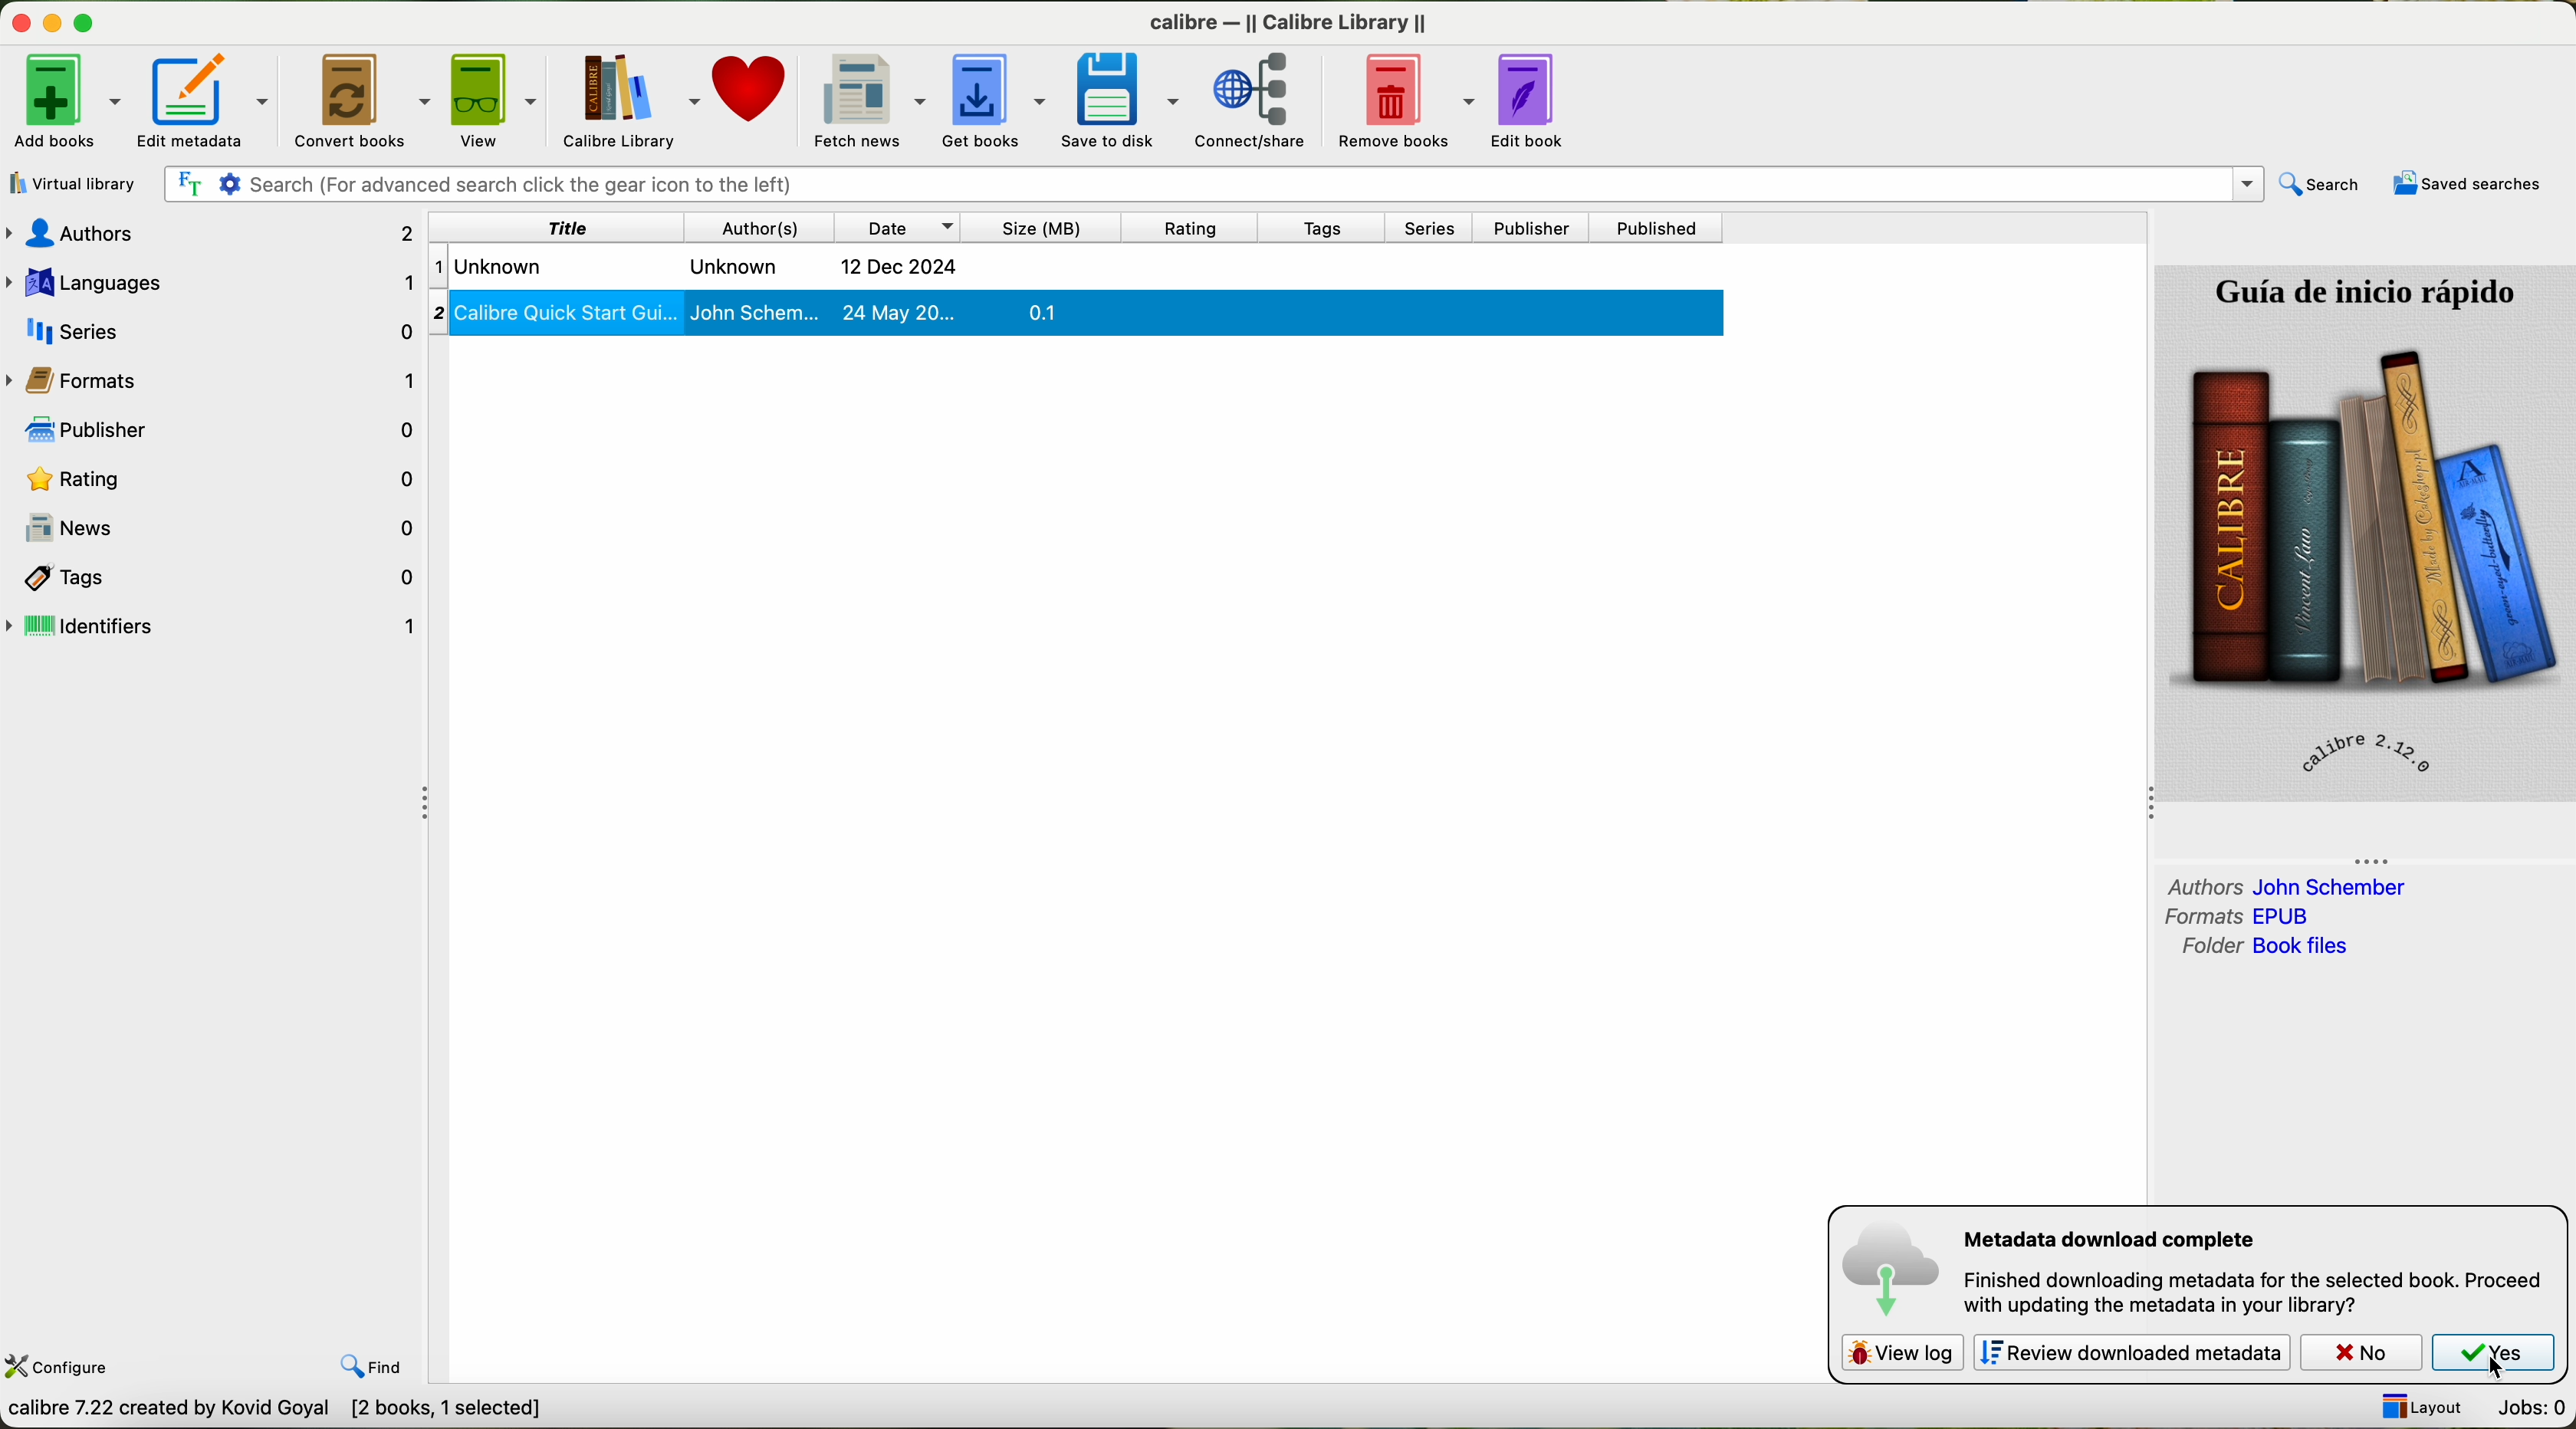 The image size is (2576, 1429). I want to click on Rating, so click(225, 483).